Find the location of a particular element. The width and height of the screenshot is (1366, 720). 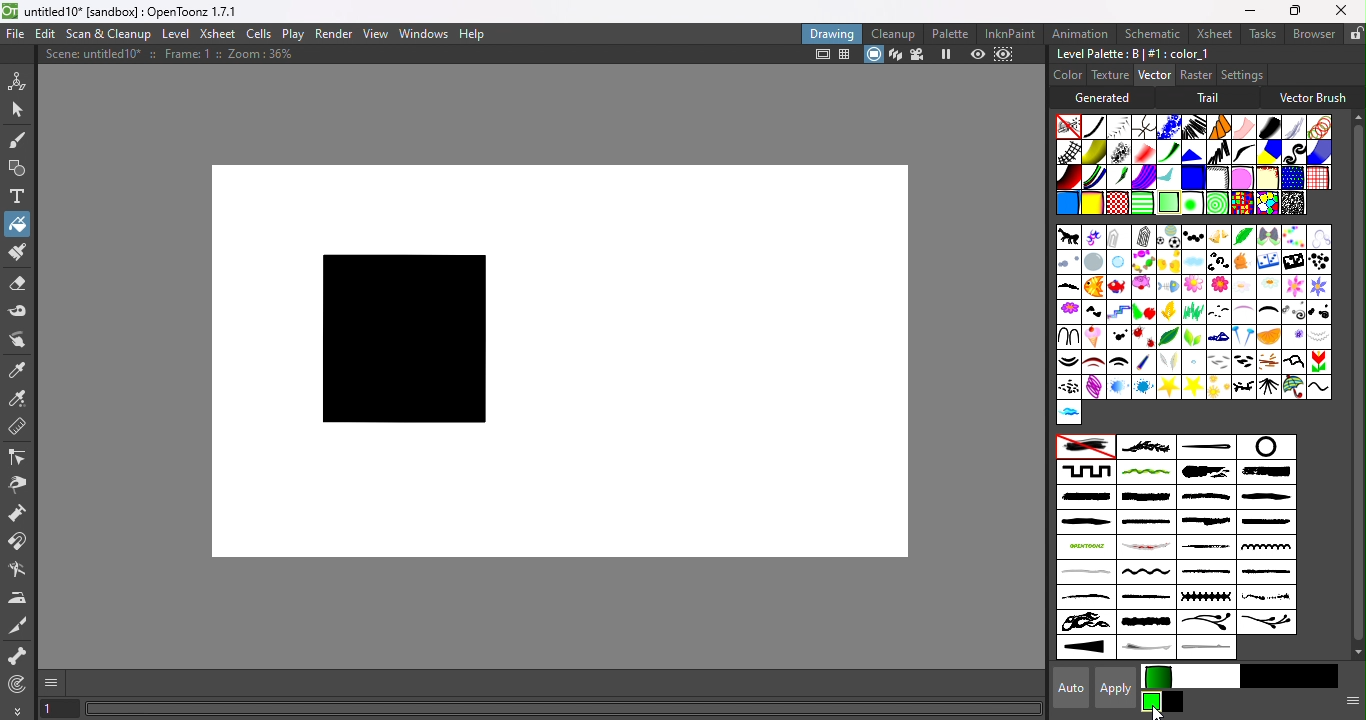

More tool is located at coordinates (18, 710).